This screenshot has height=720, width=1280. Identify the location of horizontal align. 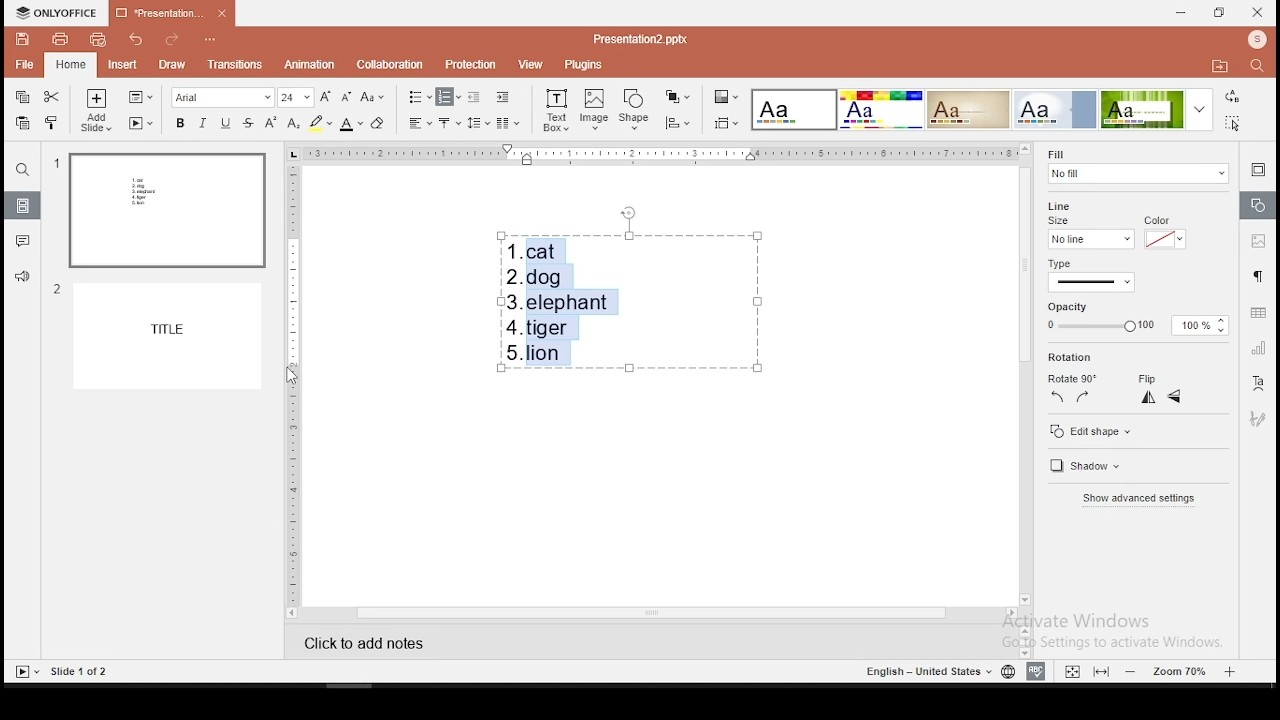
(421, 123).